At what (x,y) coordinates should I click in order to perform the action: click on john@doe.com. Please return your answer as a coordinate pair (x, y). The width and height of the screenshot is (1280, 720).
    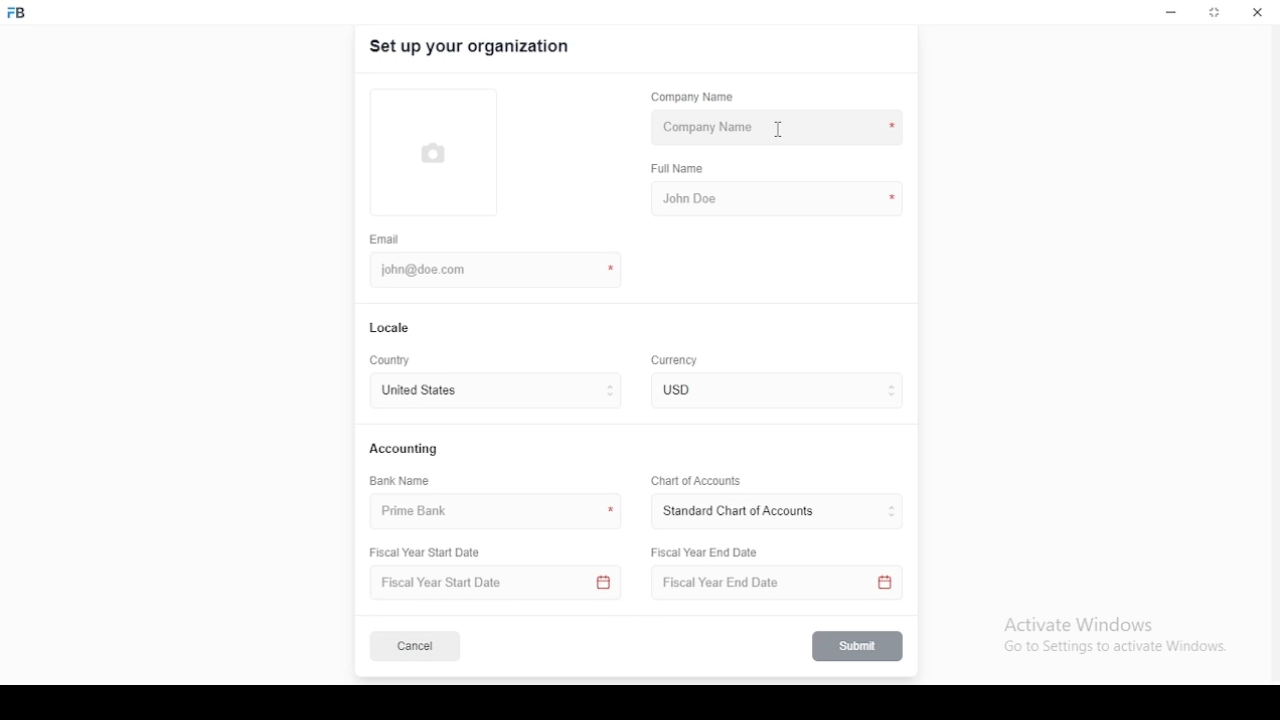
    Looking at the image, I should click on (431, 269).